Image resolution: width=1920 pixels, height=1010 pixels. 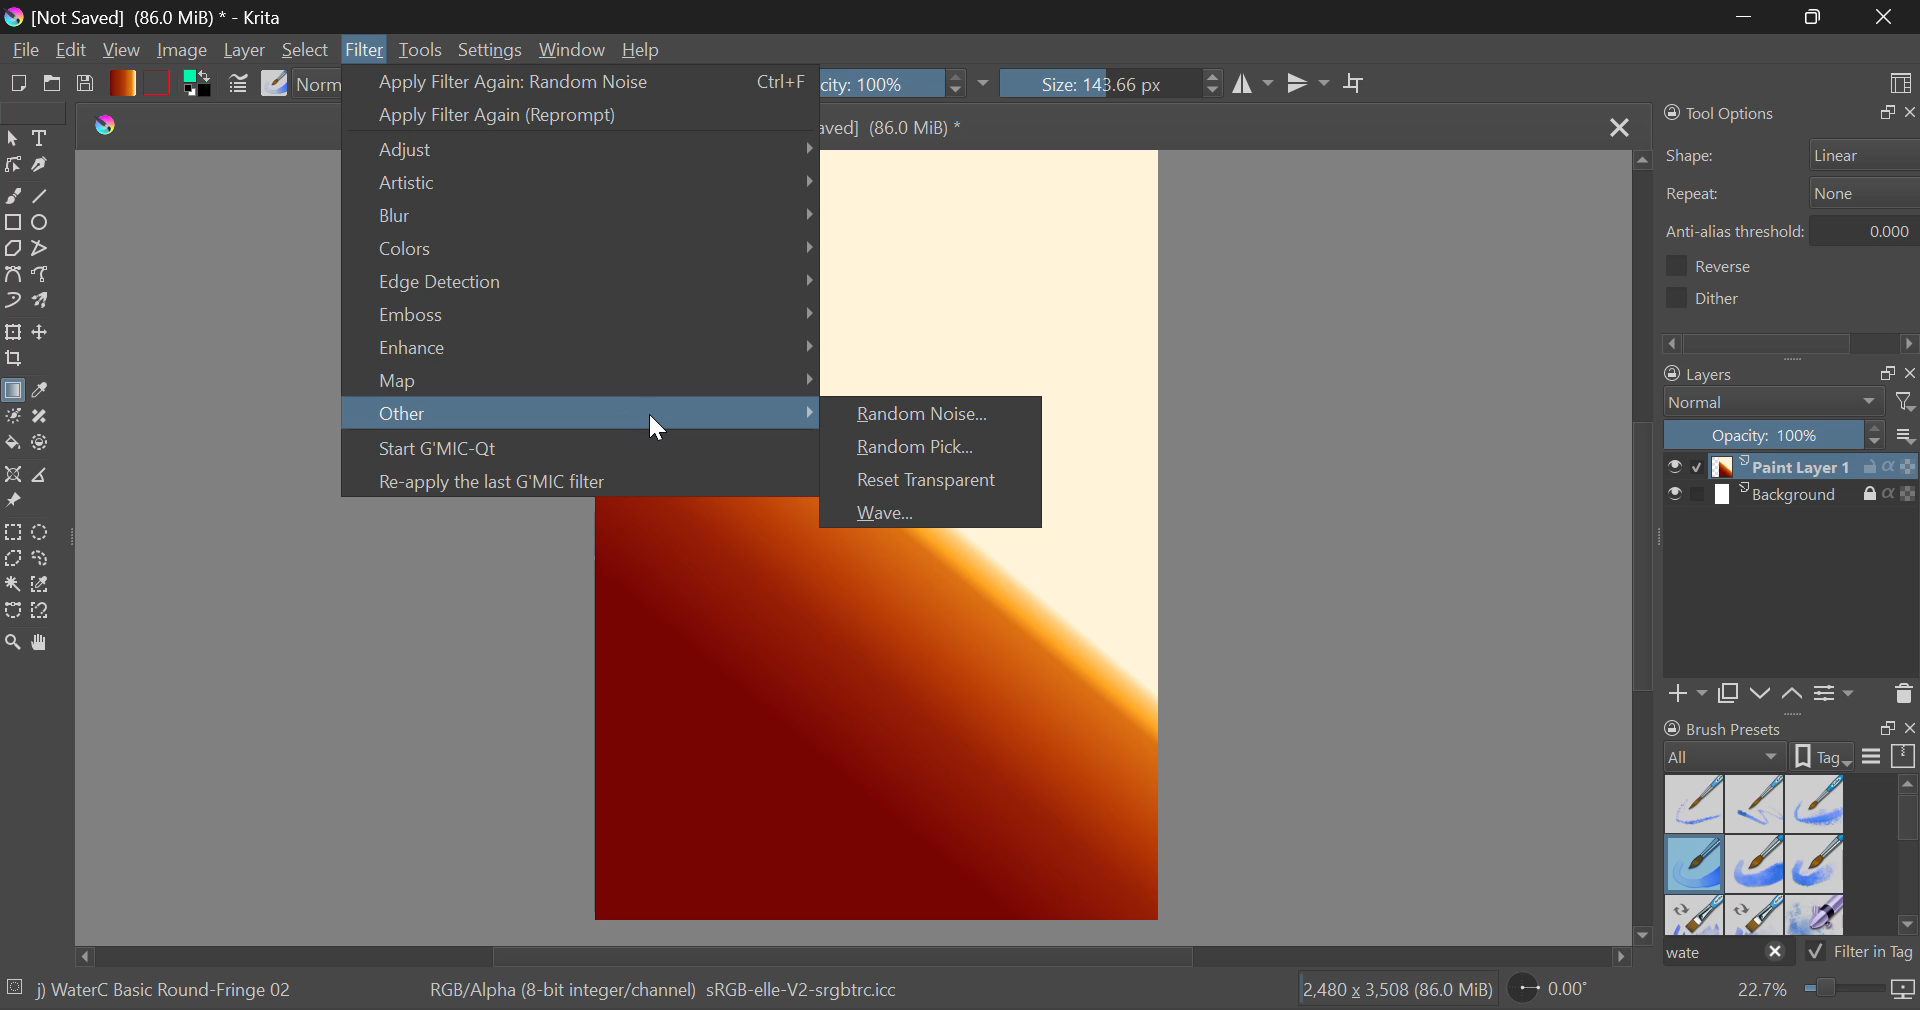 I want to click on Dynamic Brush, so click(x=12, y=300).